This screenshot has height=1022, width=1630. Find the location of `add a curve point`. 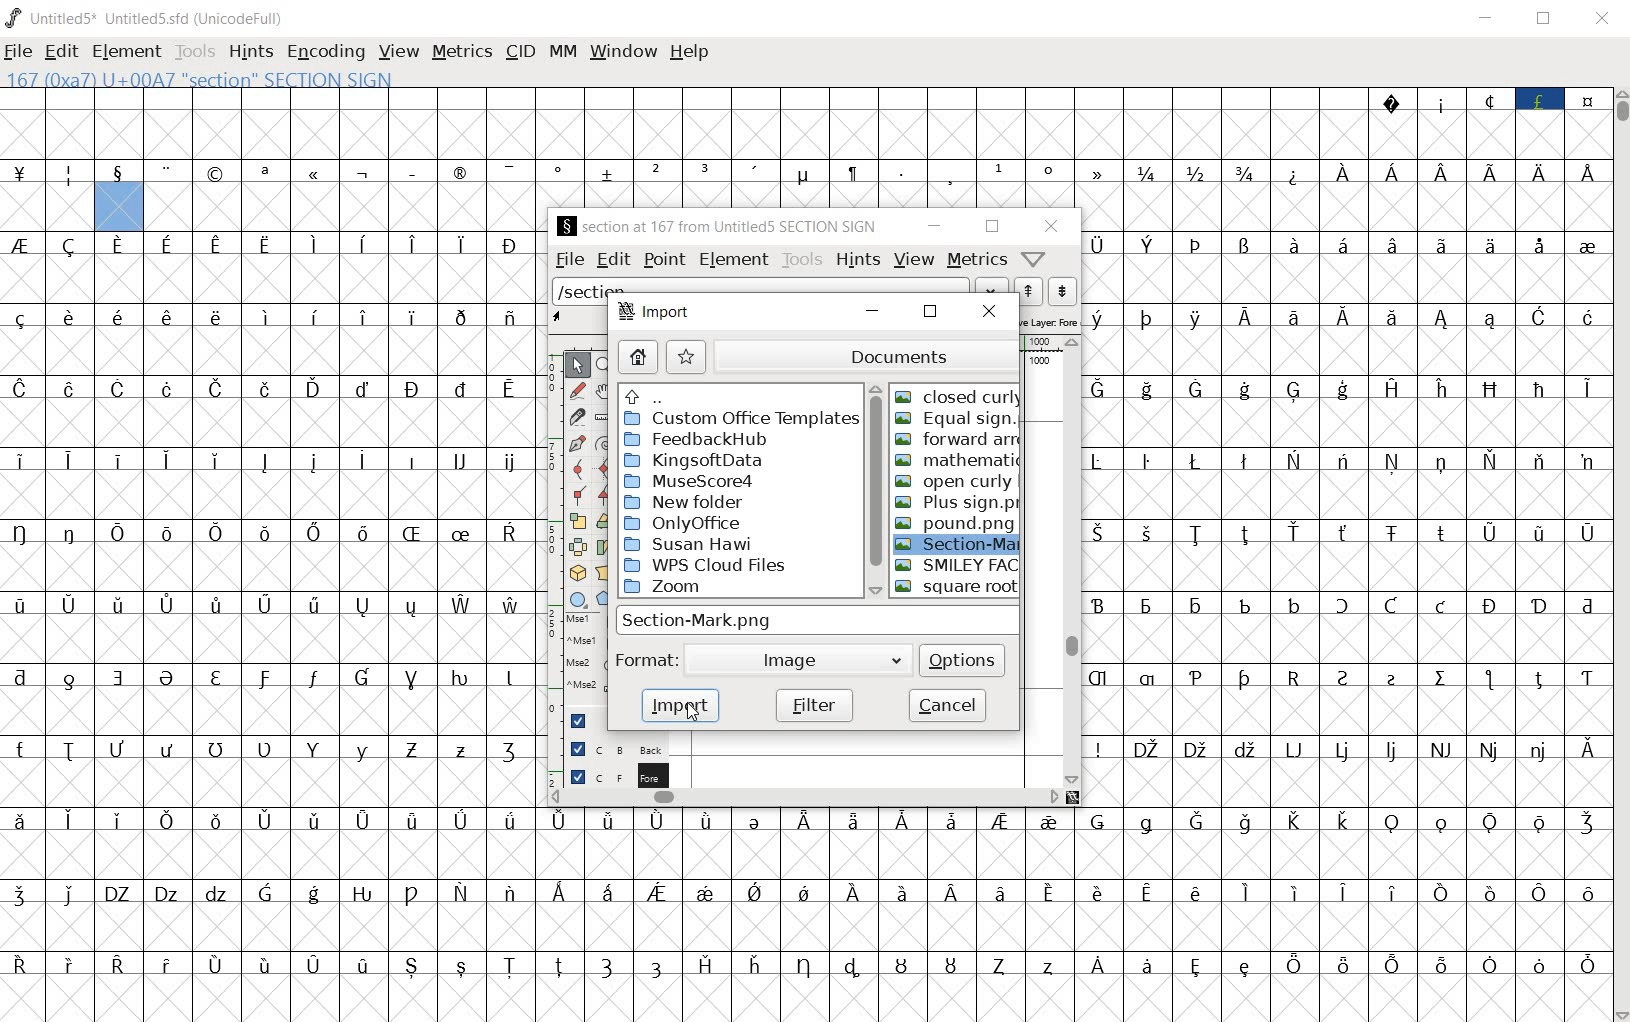

add a curve point is located at coordinates (577, 467).